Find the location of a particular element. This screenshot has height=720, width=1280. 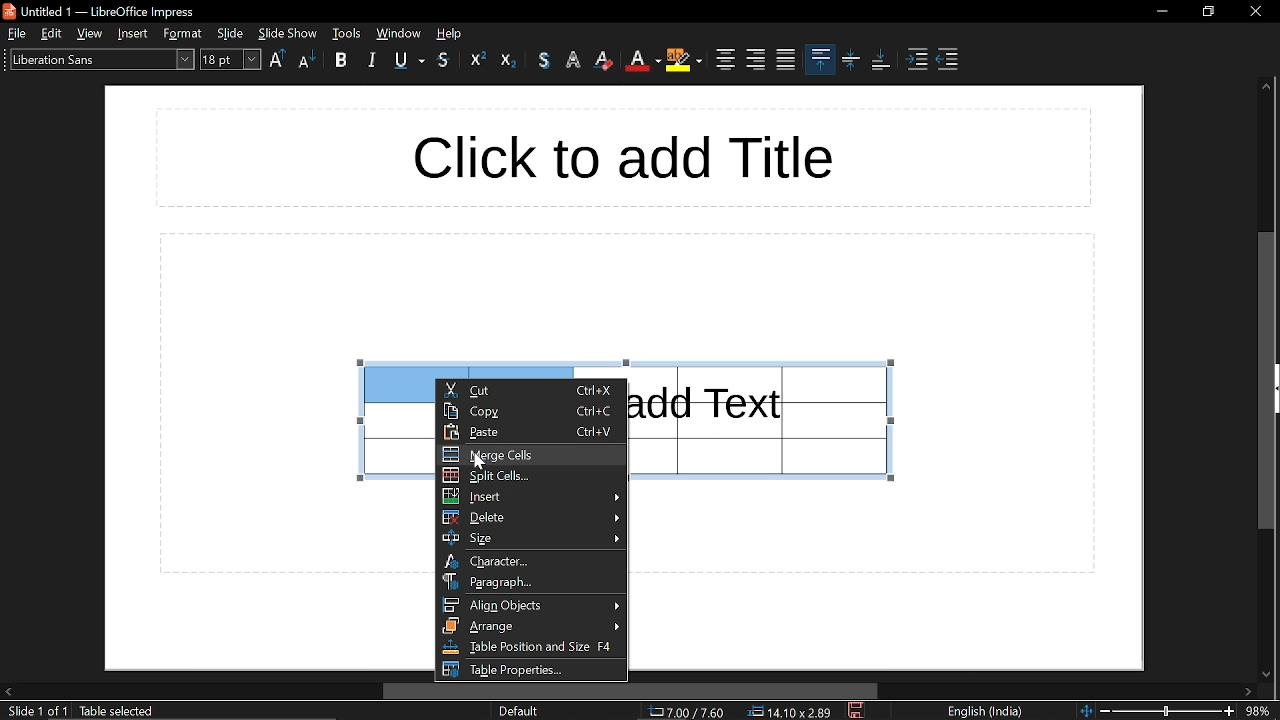

horizontal scrollbar is located at coordinates (631, 691).